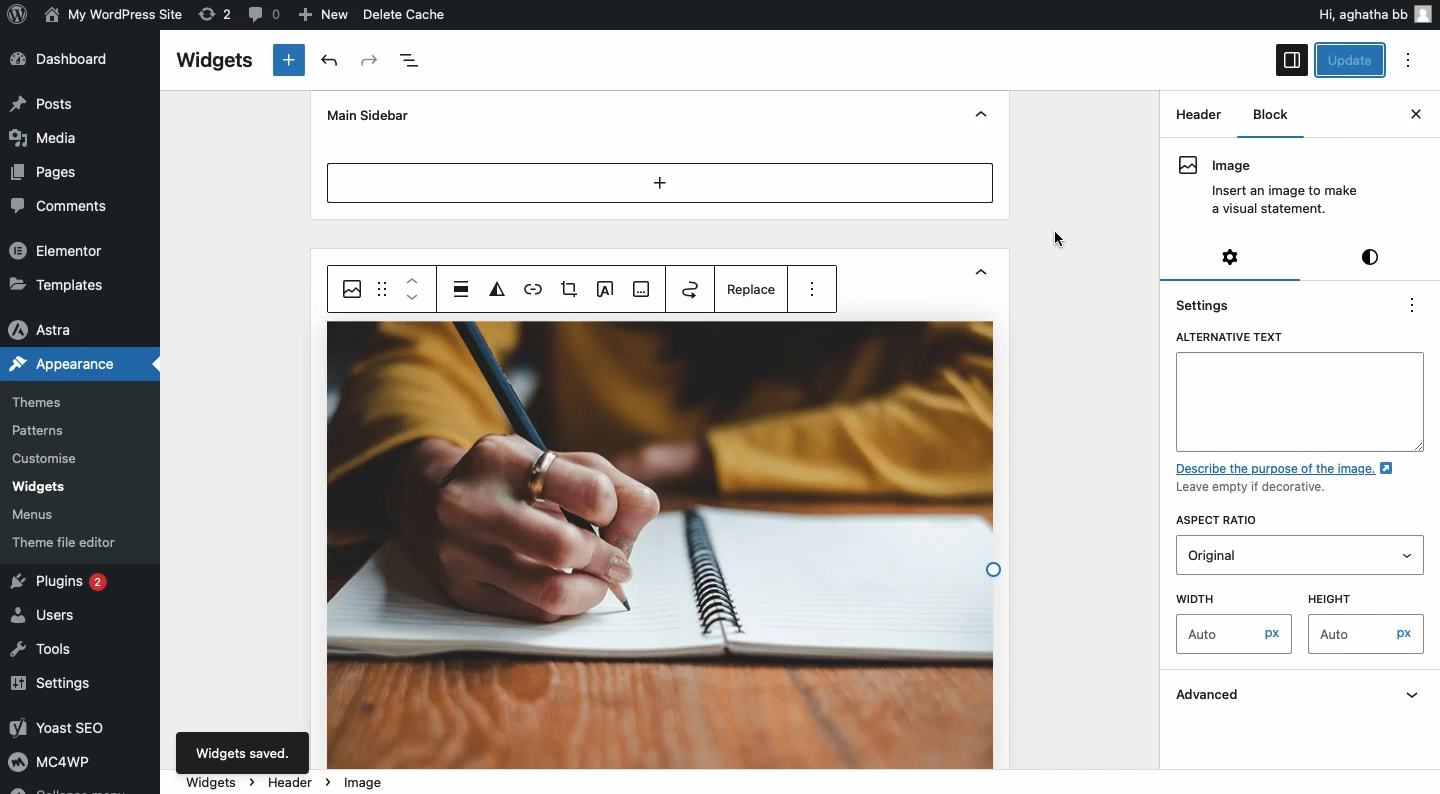 This screenshot has height=794, width=1440. Describe the element at coordinates (981, 116) in the screenshot. I see `Hide` at that location.